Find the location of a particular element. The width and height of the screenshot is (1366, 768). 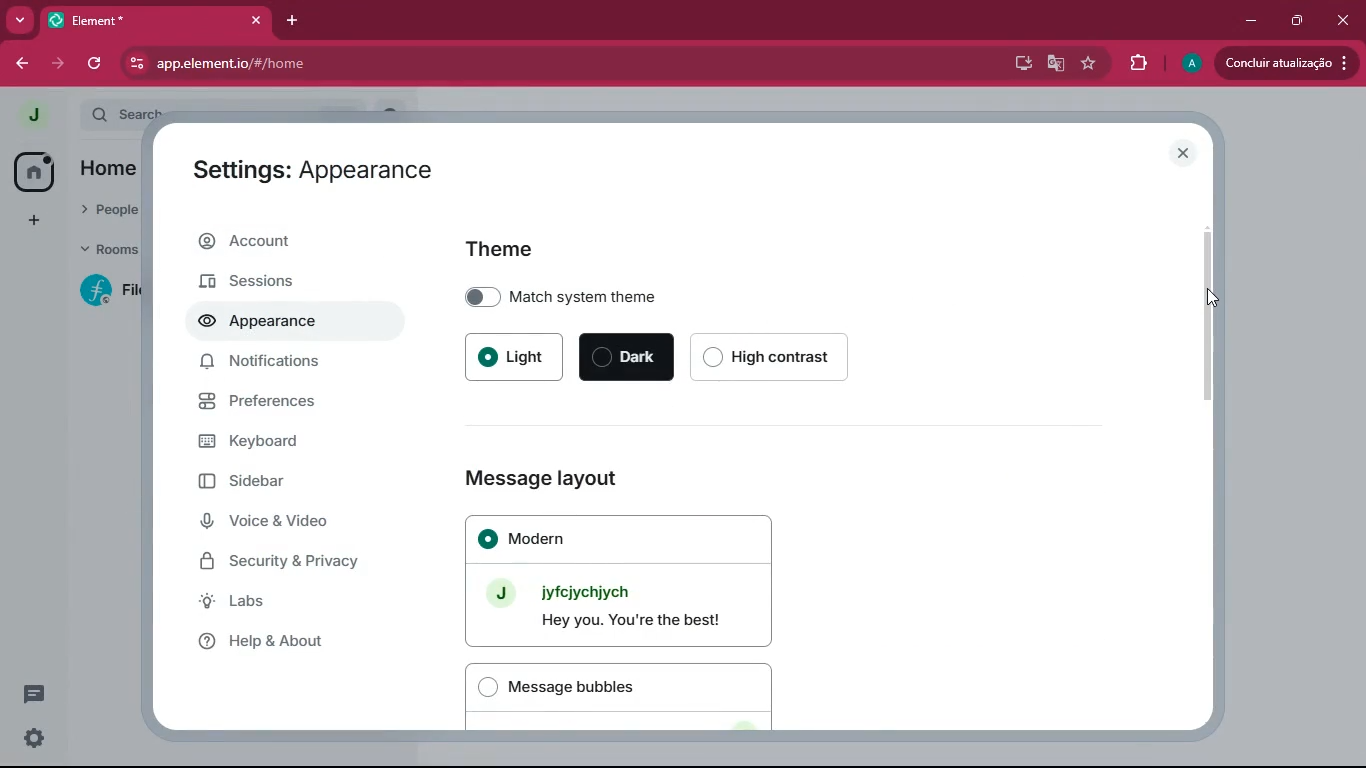

labs is located at coordinates (281, 605).